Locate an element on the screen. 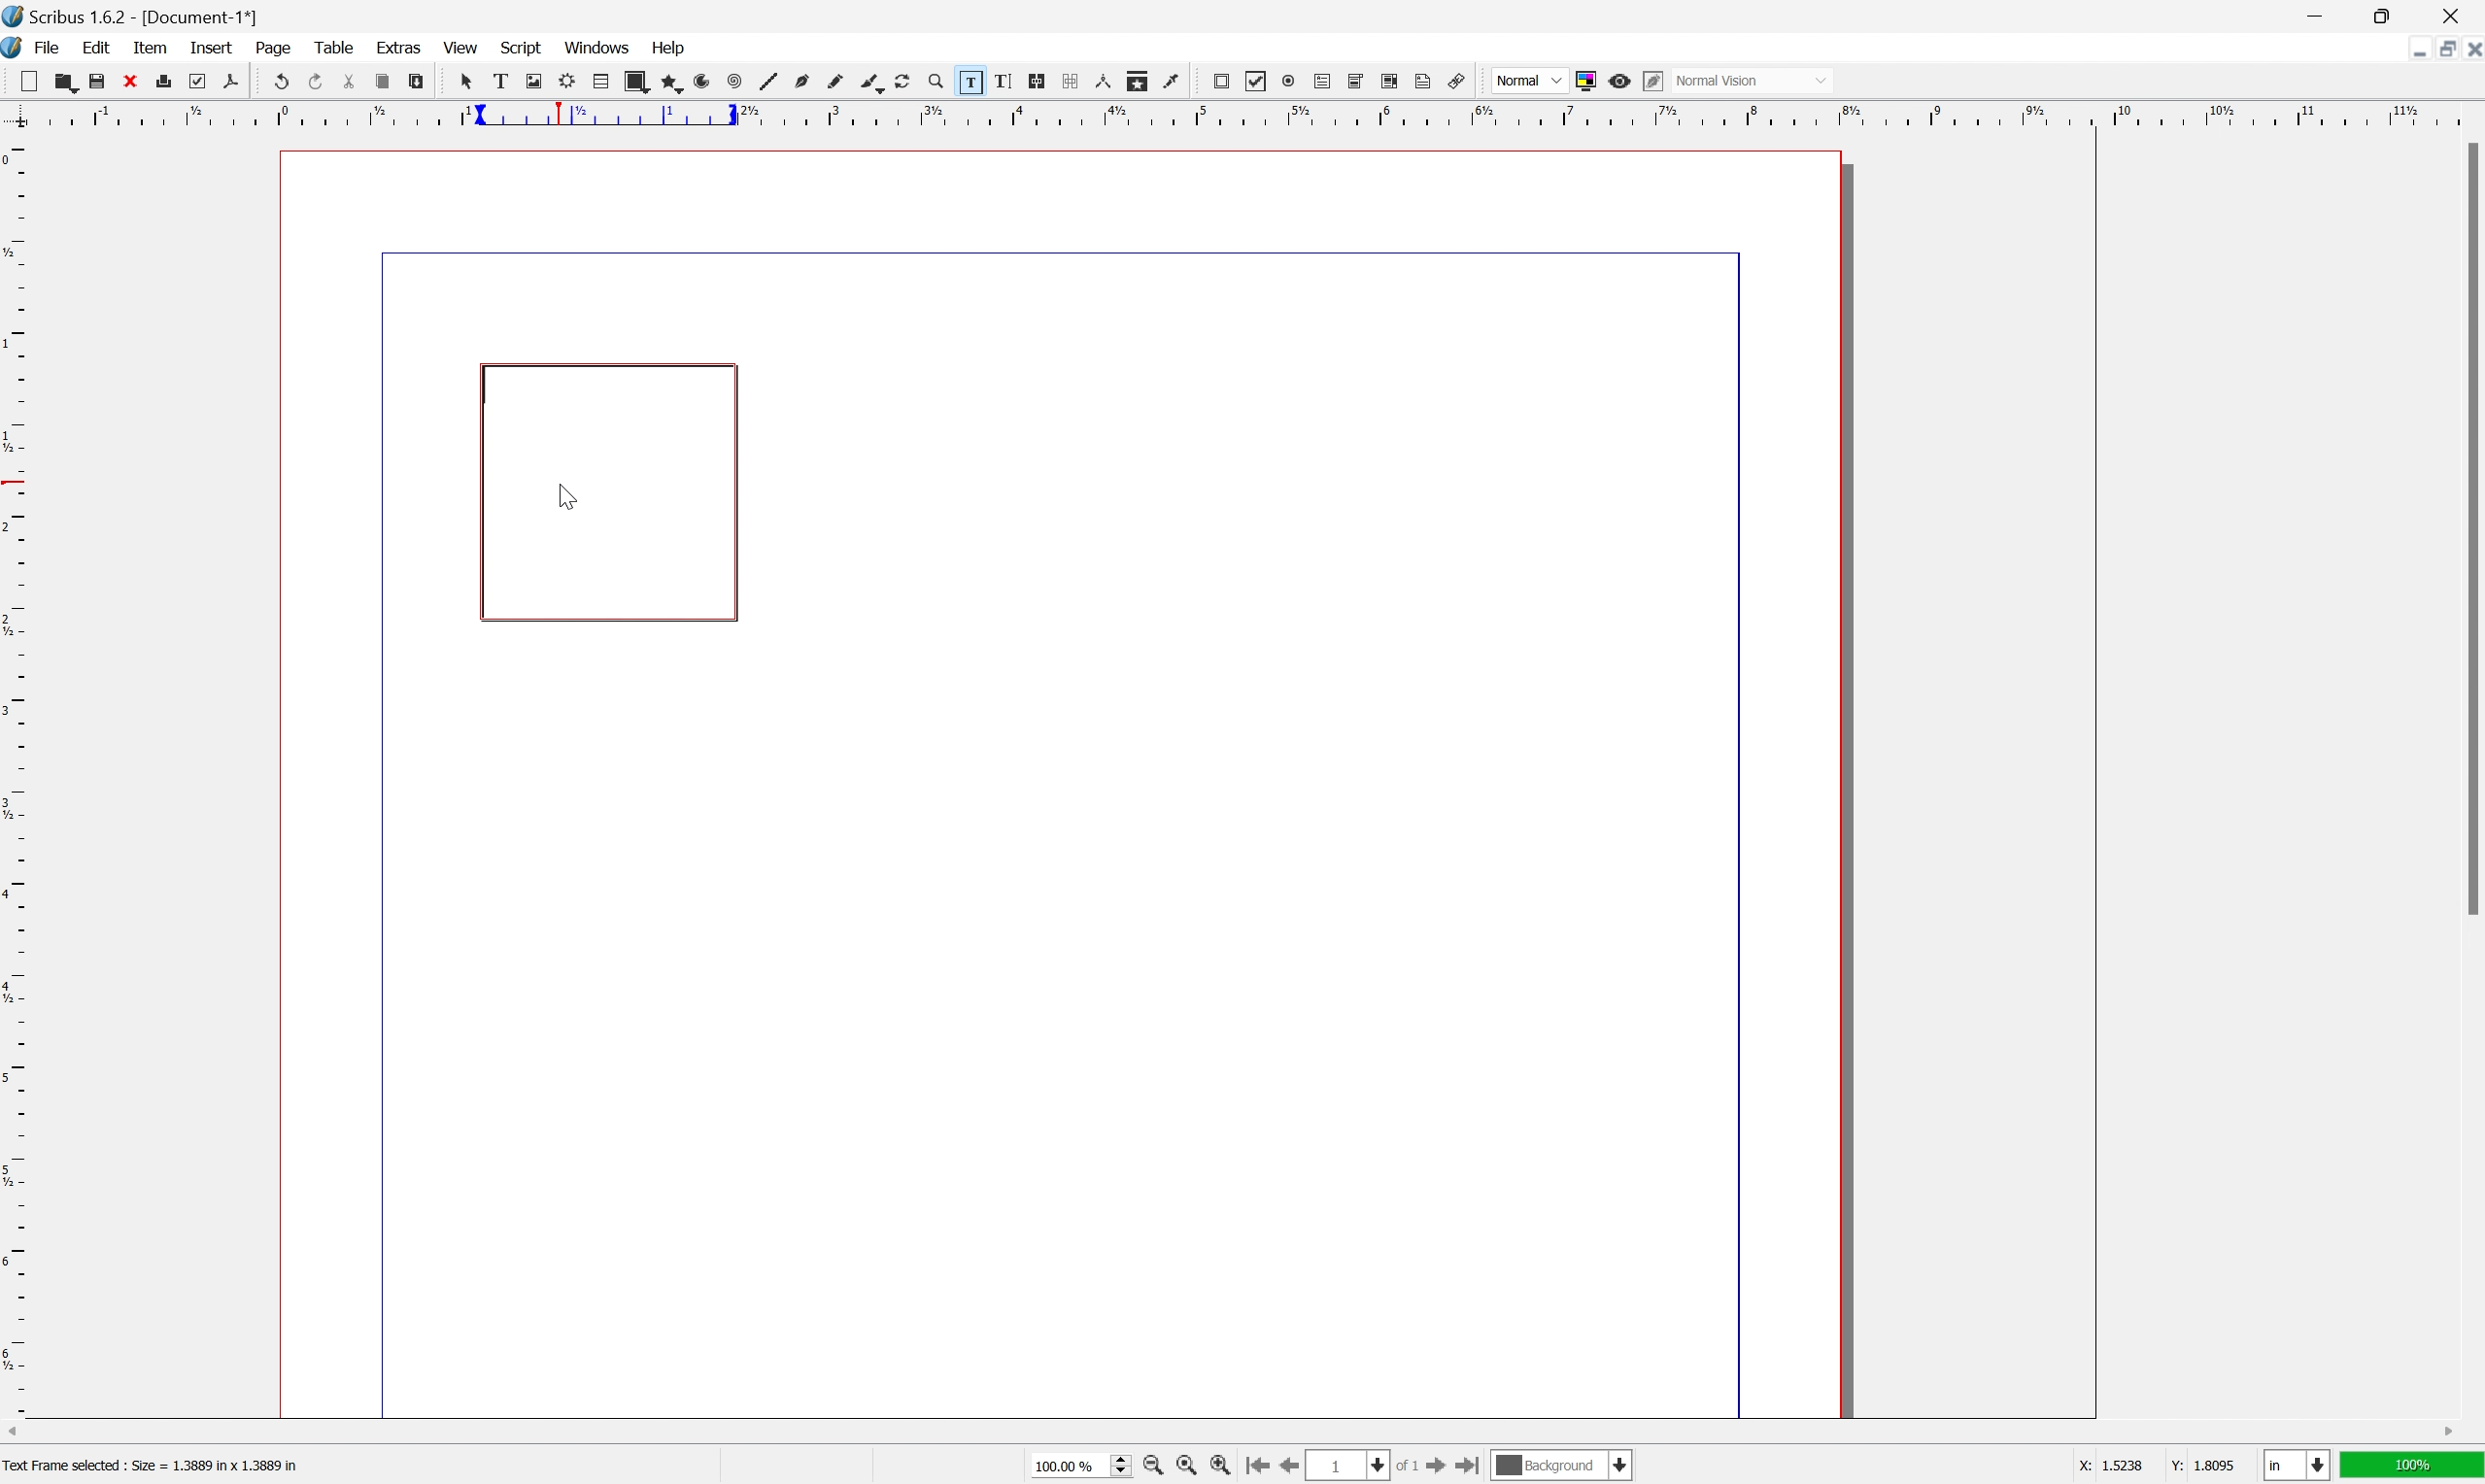 This screenshot has height=1484, width=2485. pdf combo box is located at coordinates (1355, 80).